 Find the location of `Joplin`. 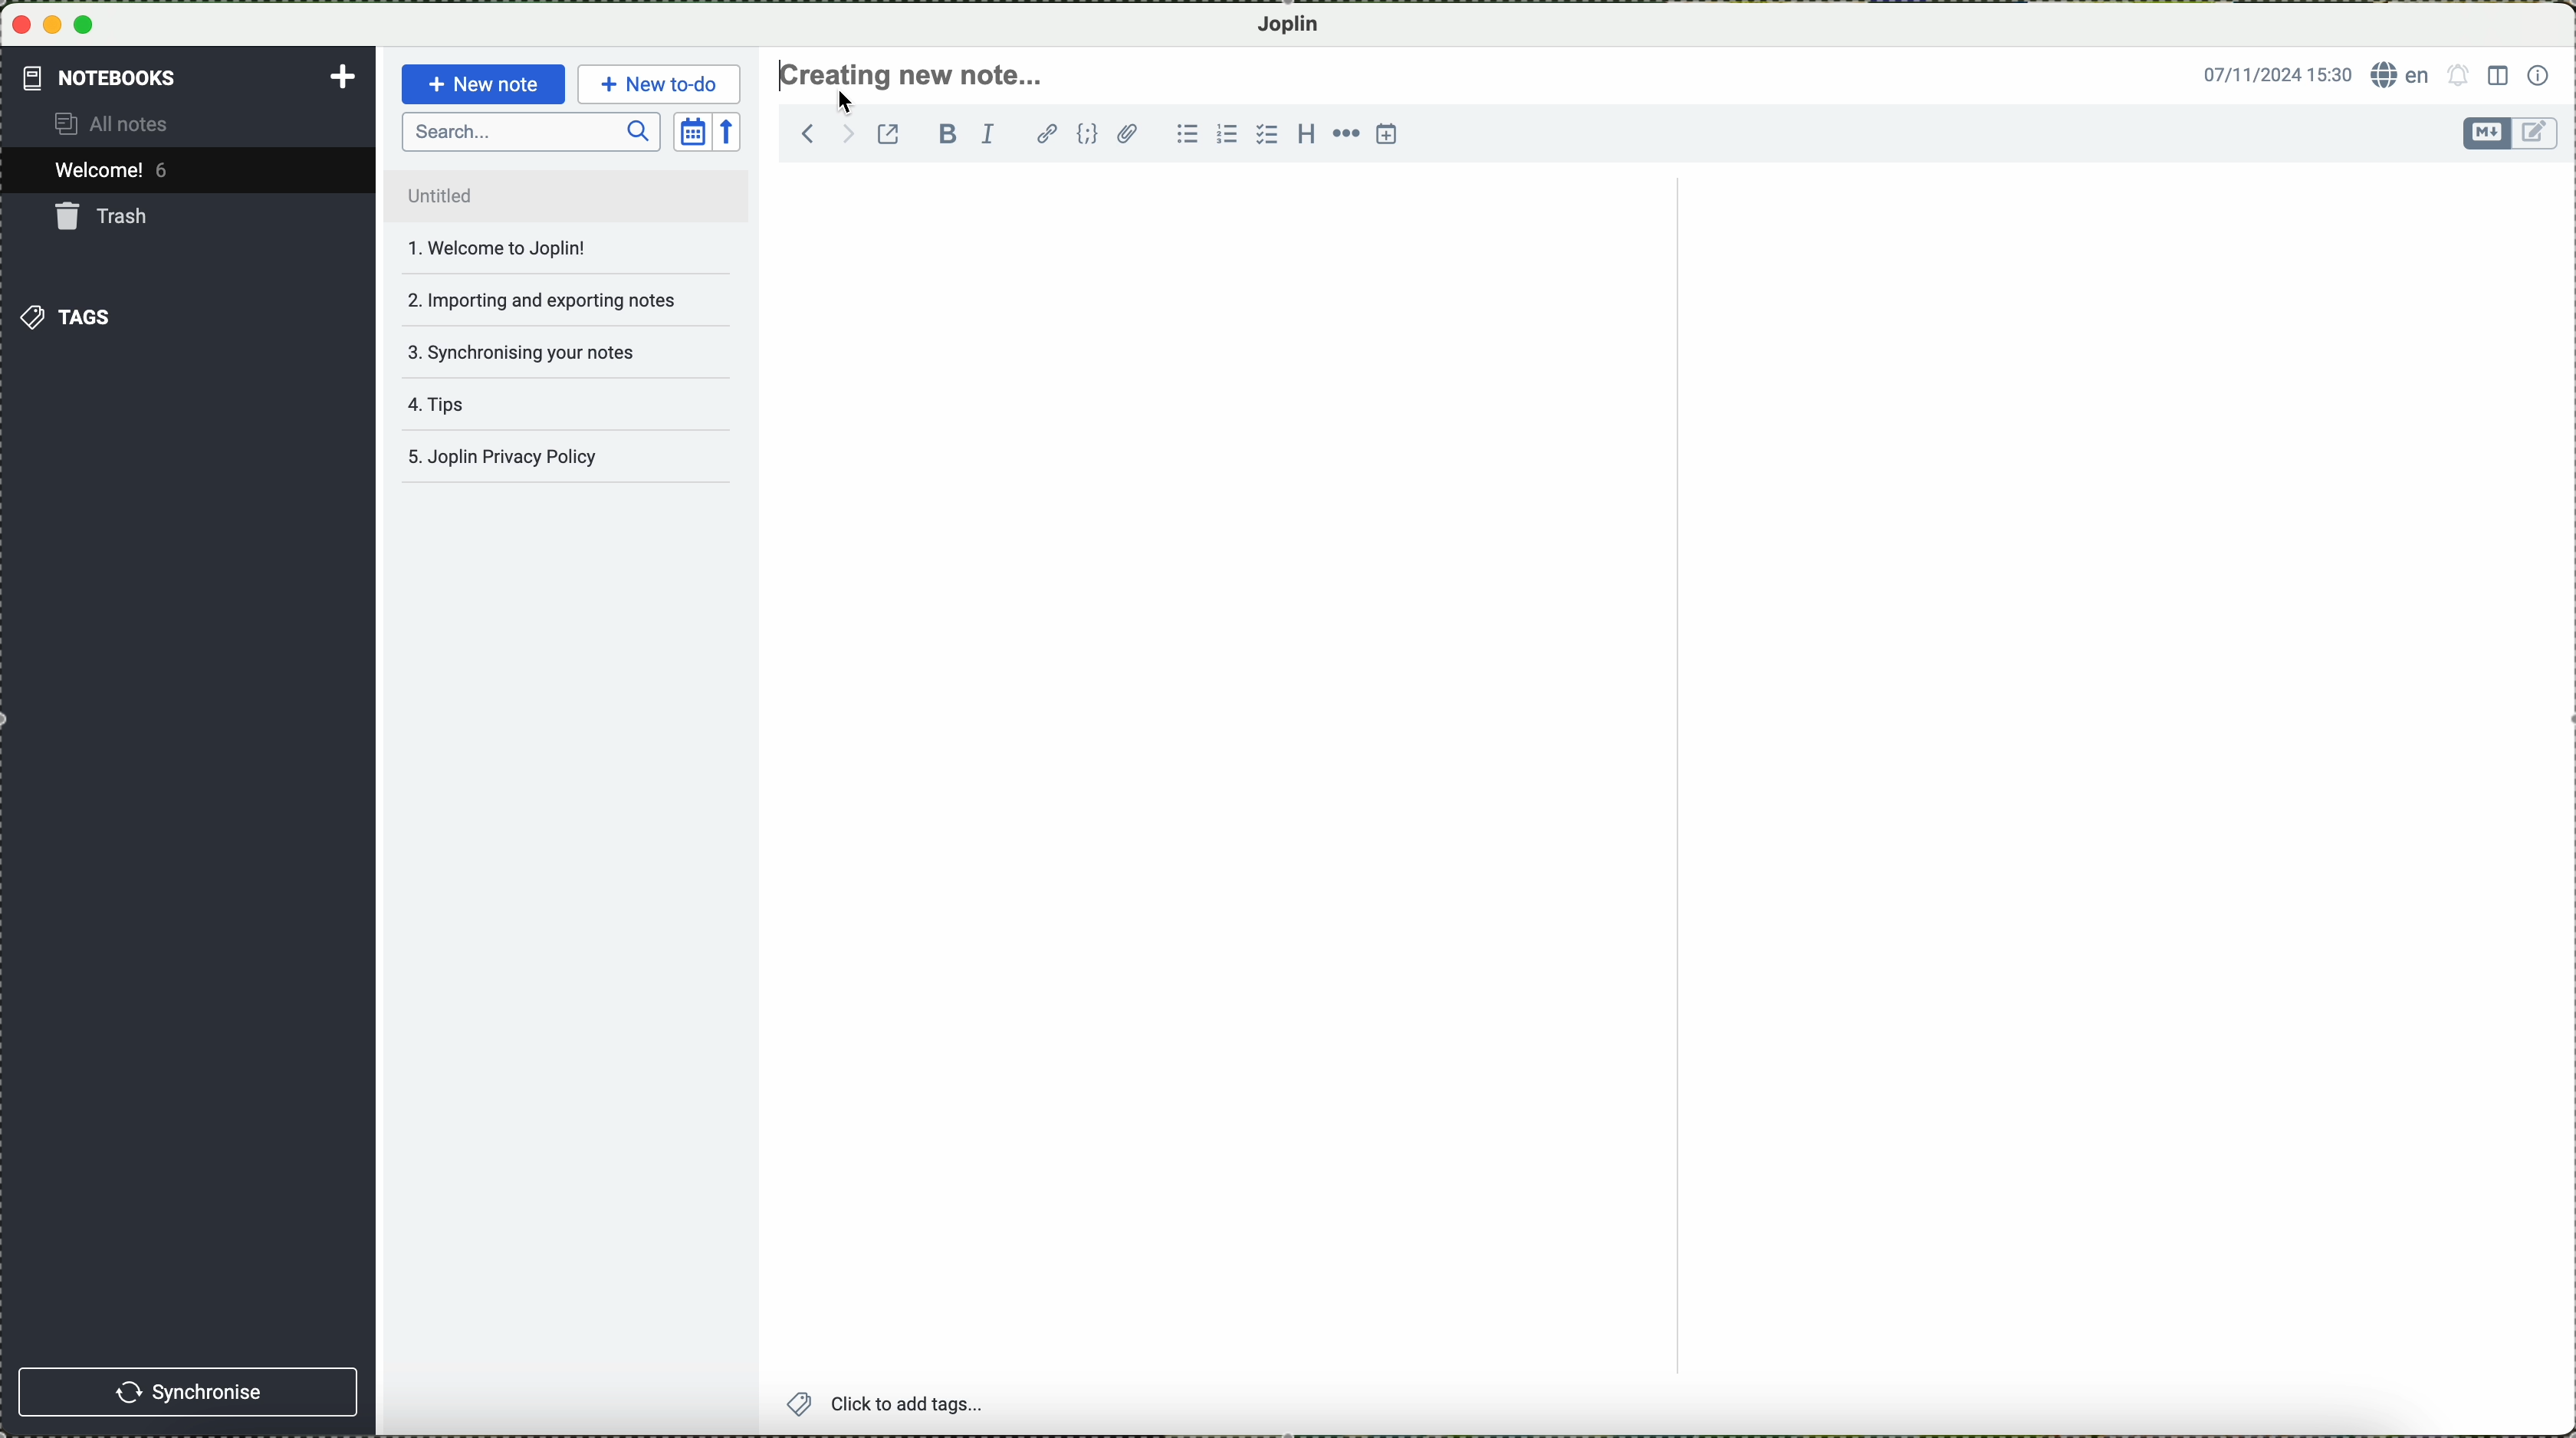

Joplin is located at coordinates (1299, 23).